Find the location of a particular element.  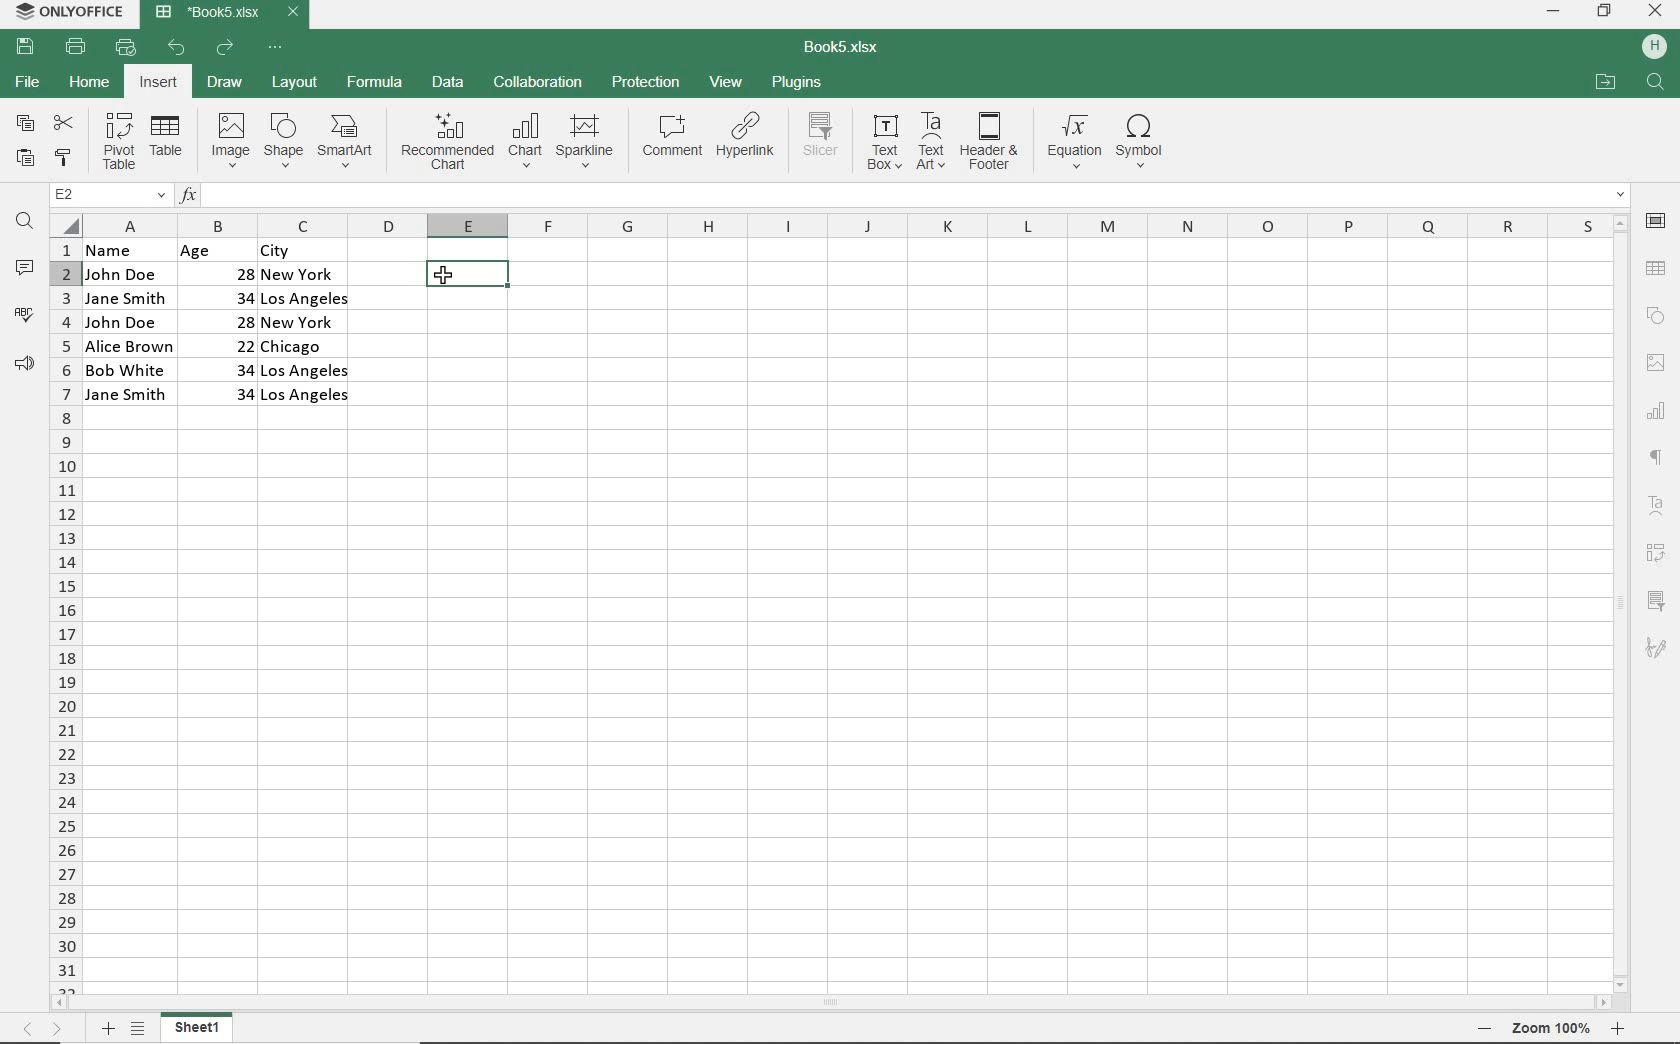

28 is located at coordinates (233, 272).